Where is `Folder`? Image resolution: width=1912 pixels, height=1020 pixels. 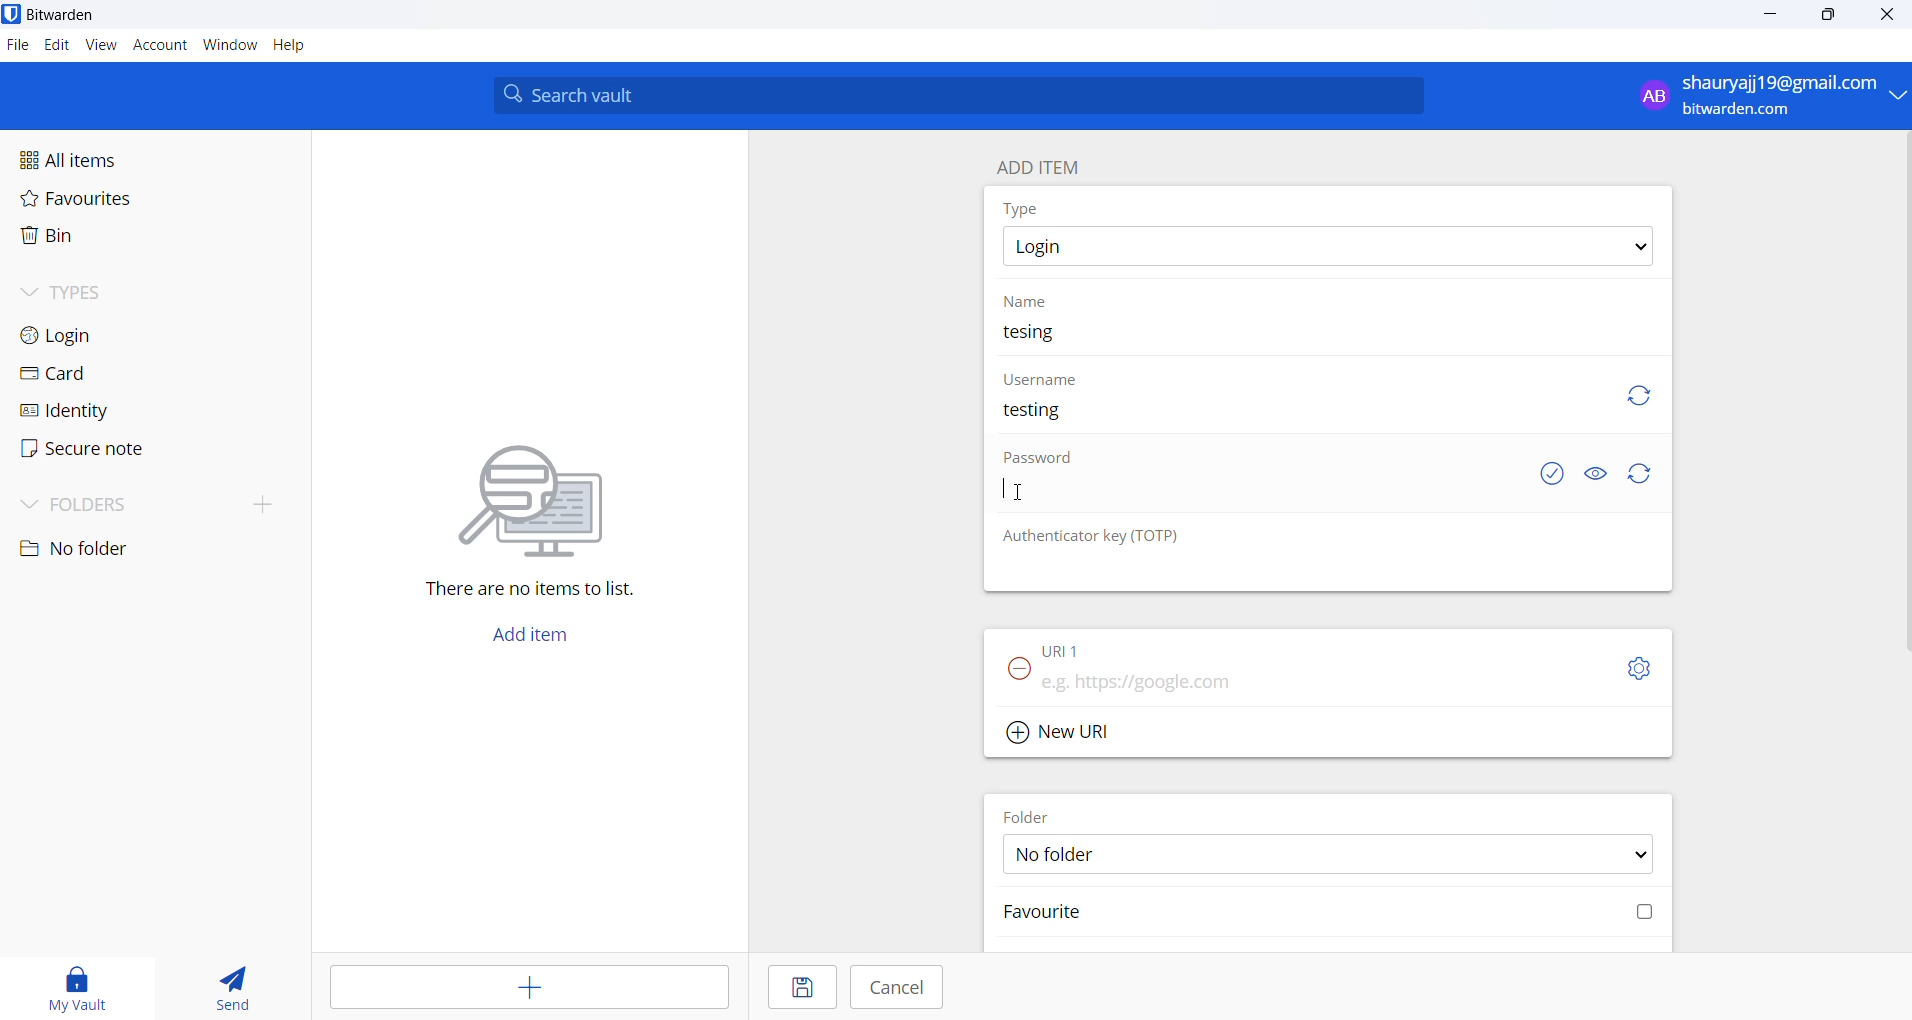 Folder is located at coordinates (1034, 813).